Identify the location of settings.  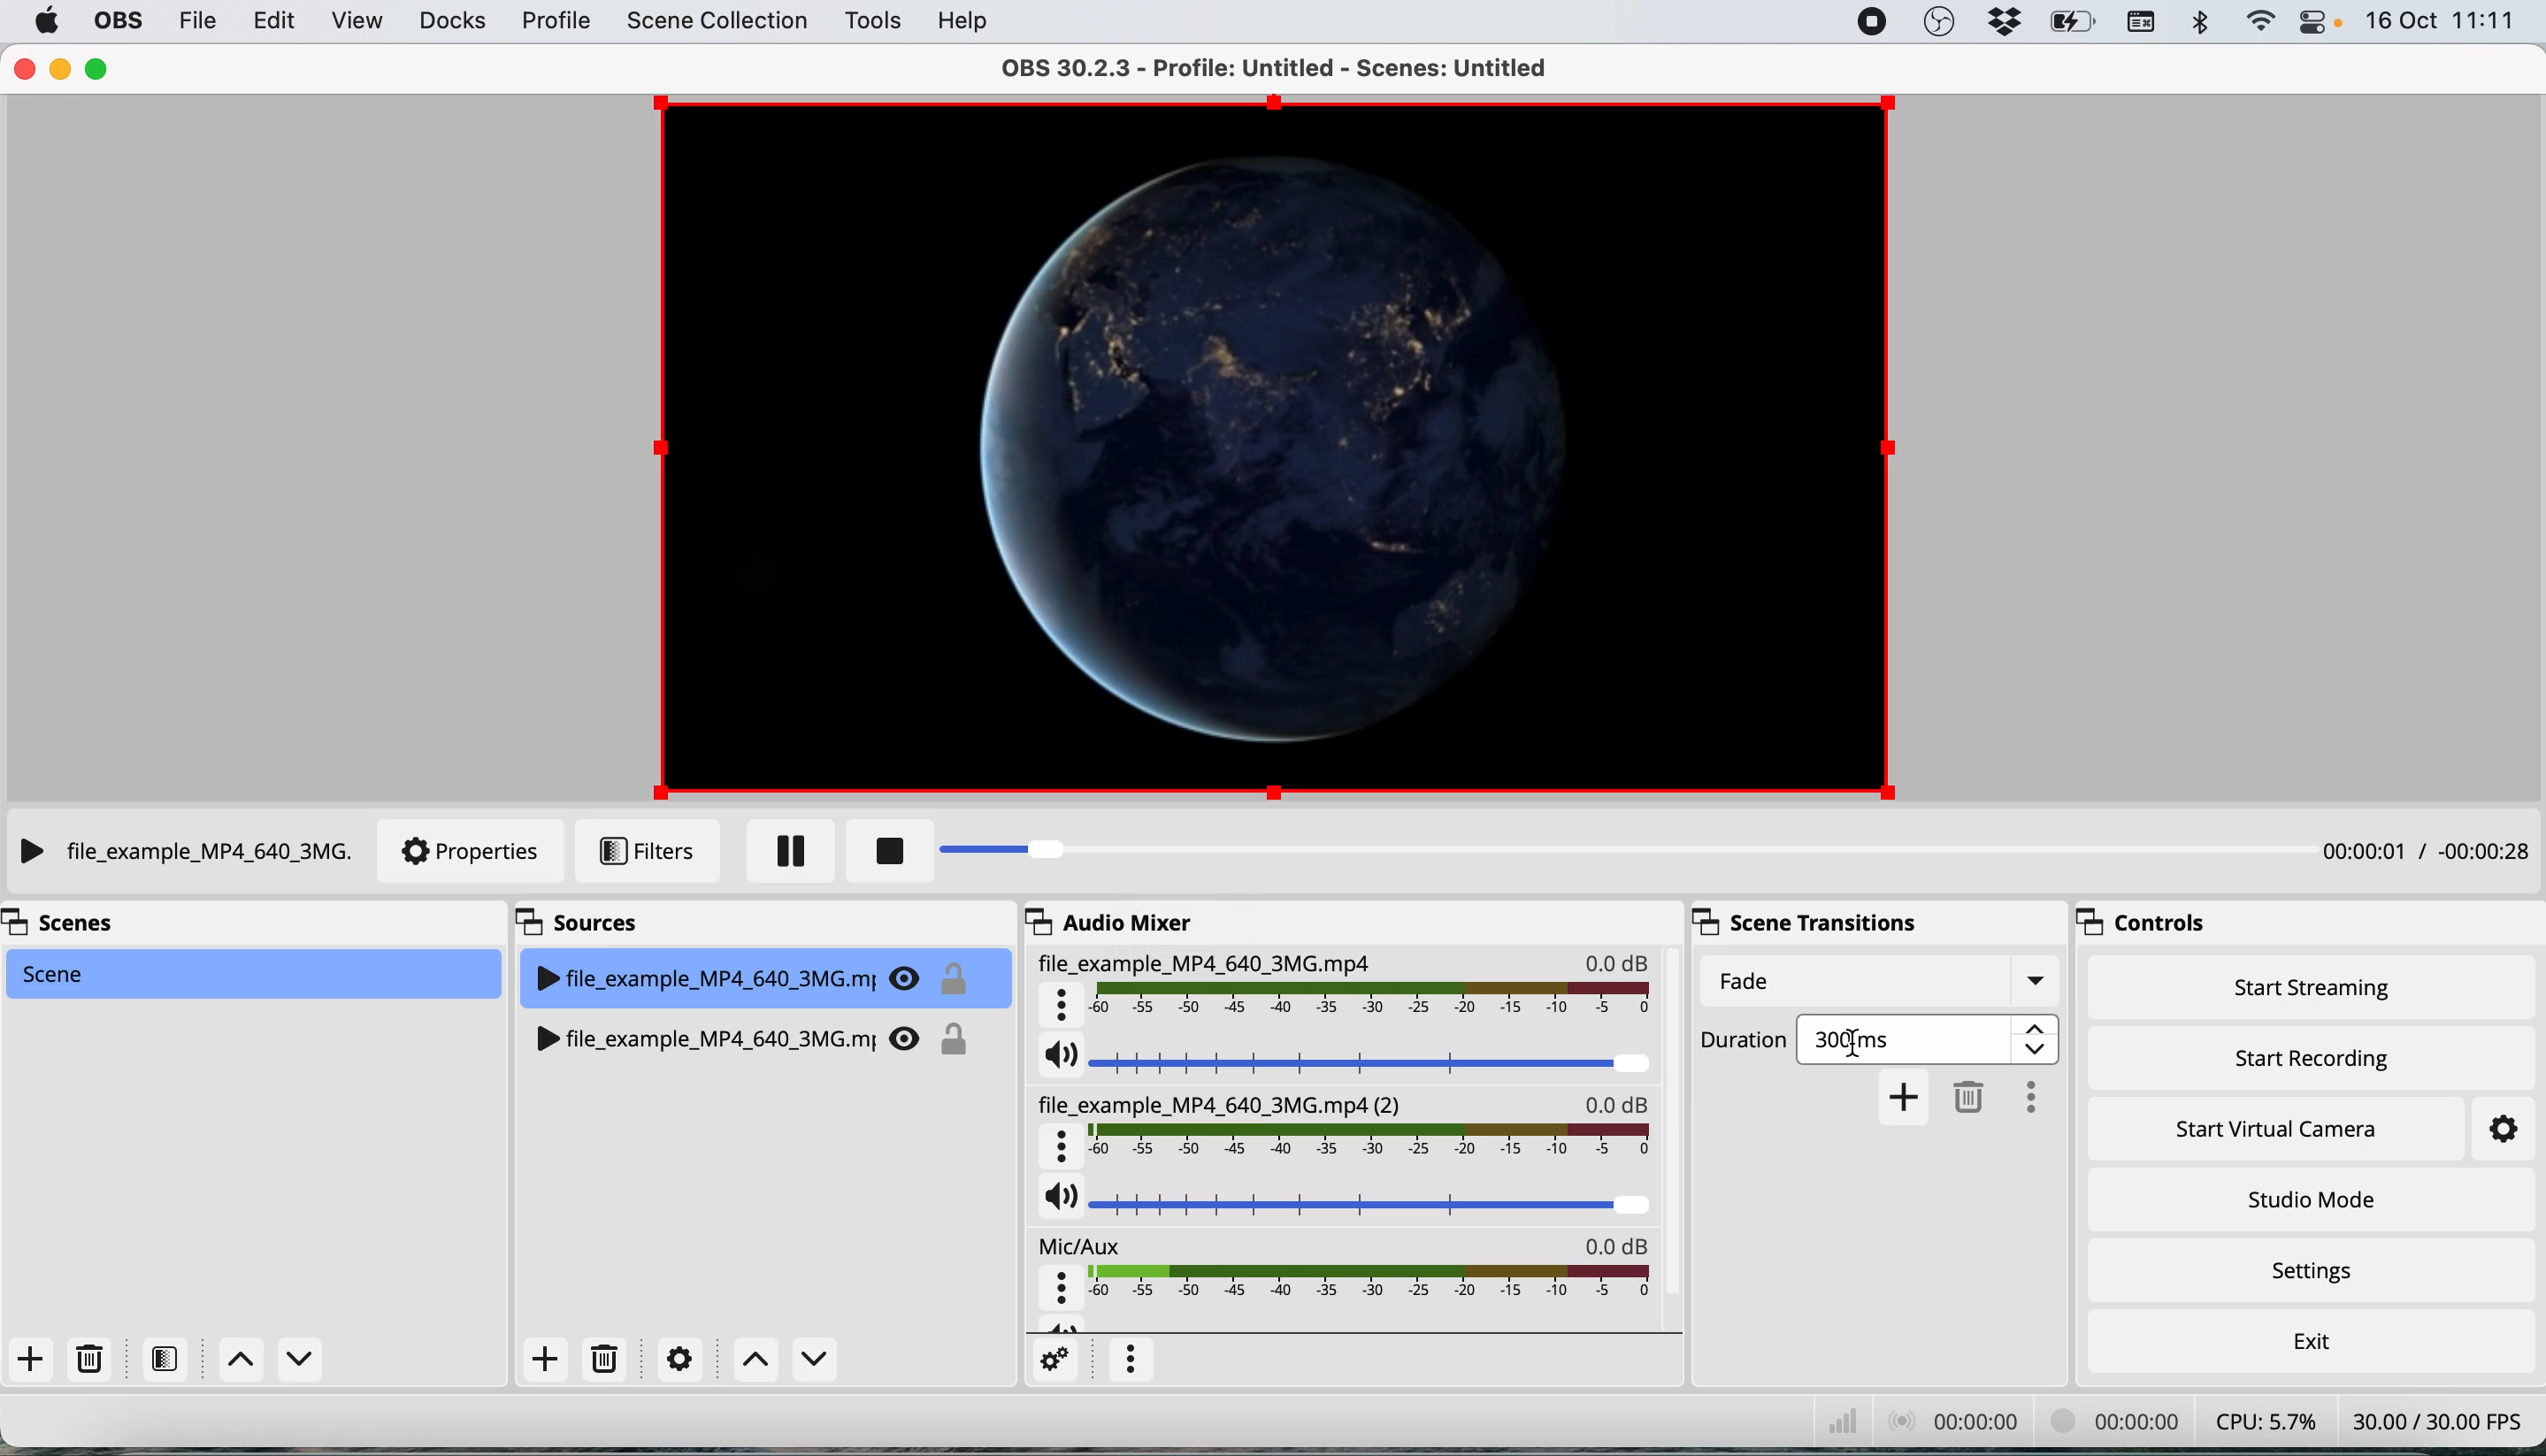
(1052, 1361).